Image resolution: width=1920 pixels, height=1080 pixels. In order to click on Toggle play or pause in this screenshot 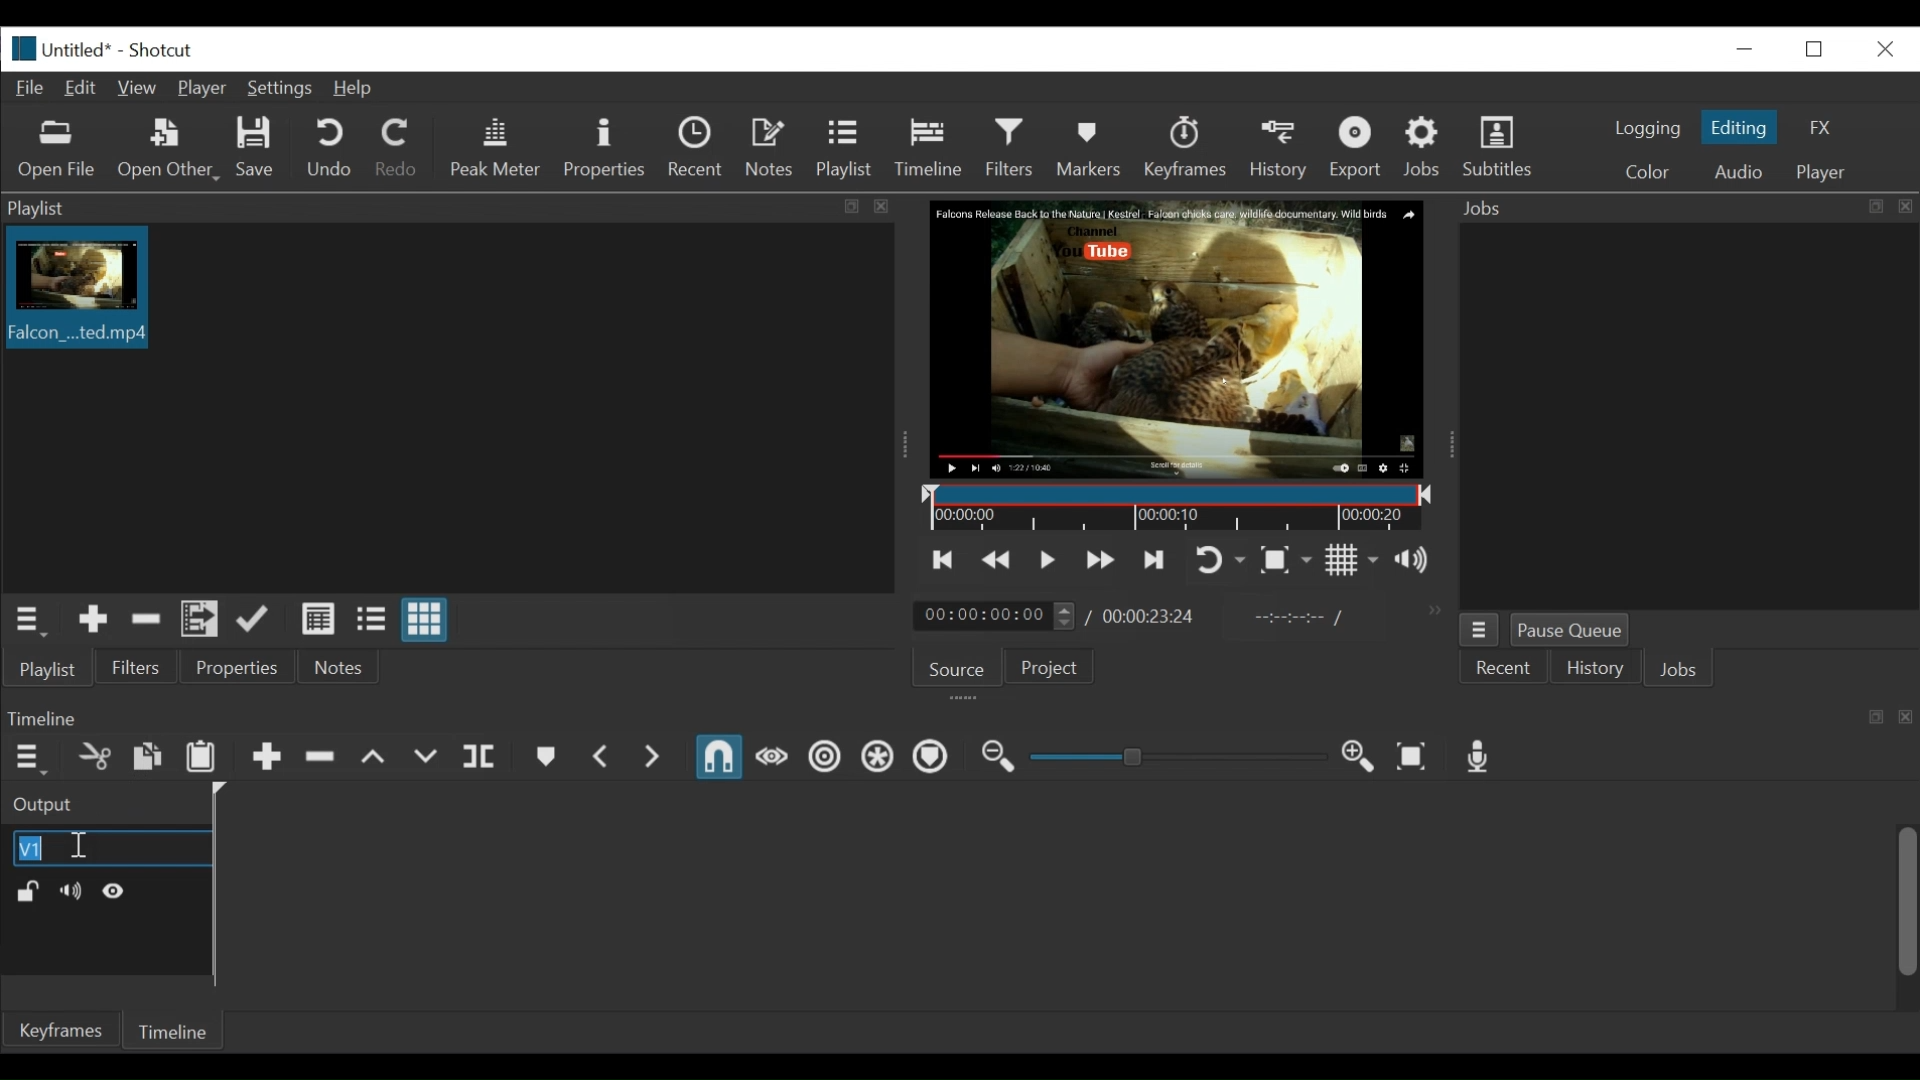, I will do `click(1049, 561)`.